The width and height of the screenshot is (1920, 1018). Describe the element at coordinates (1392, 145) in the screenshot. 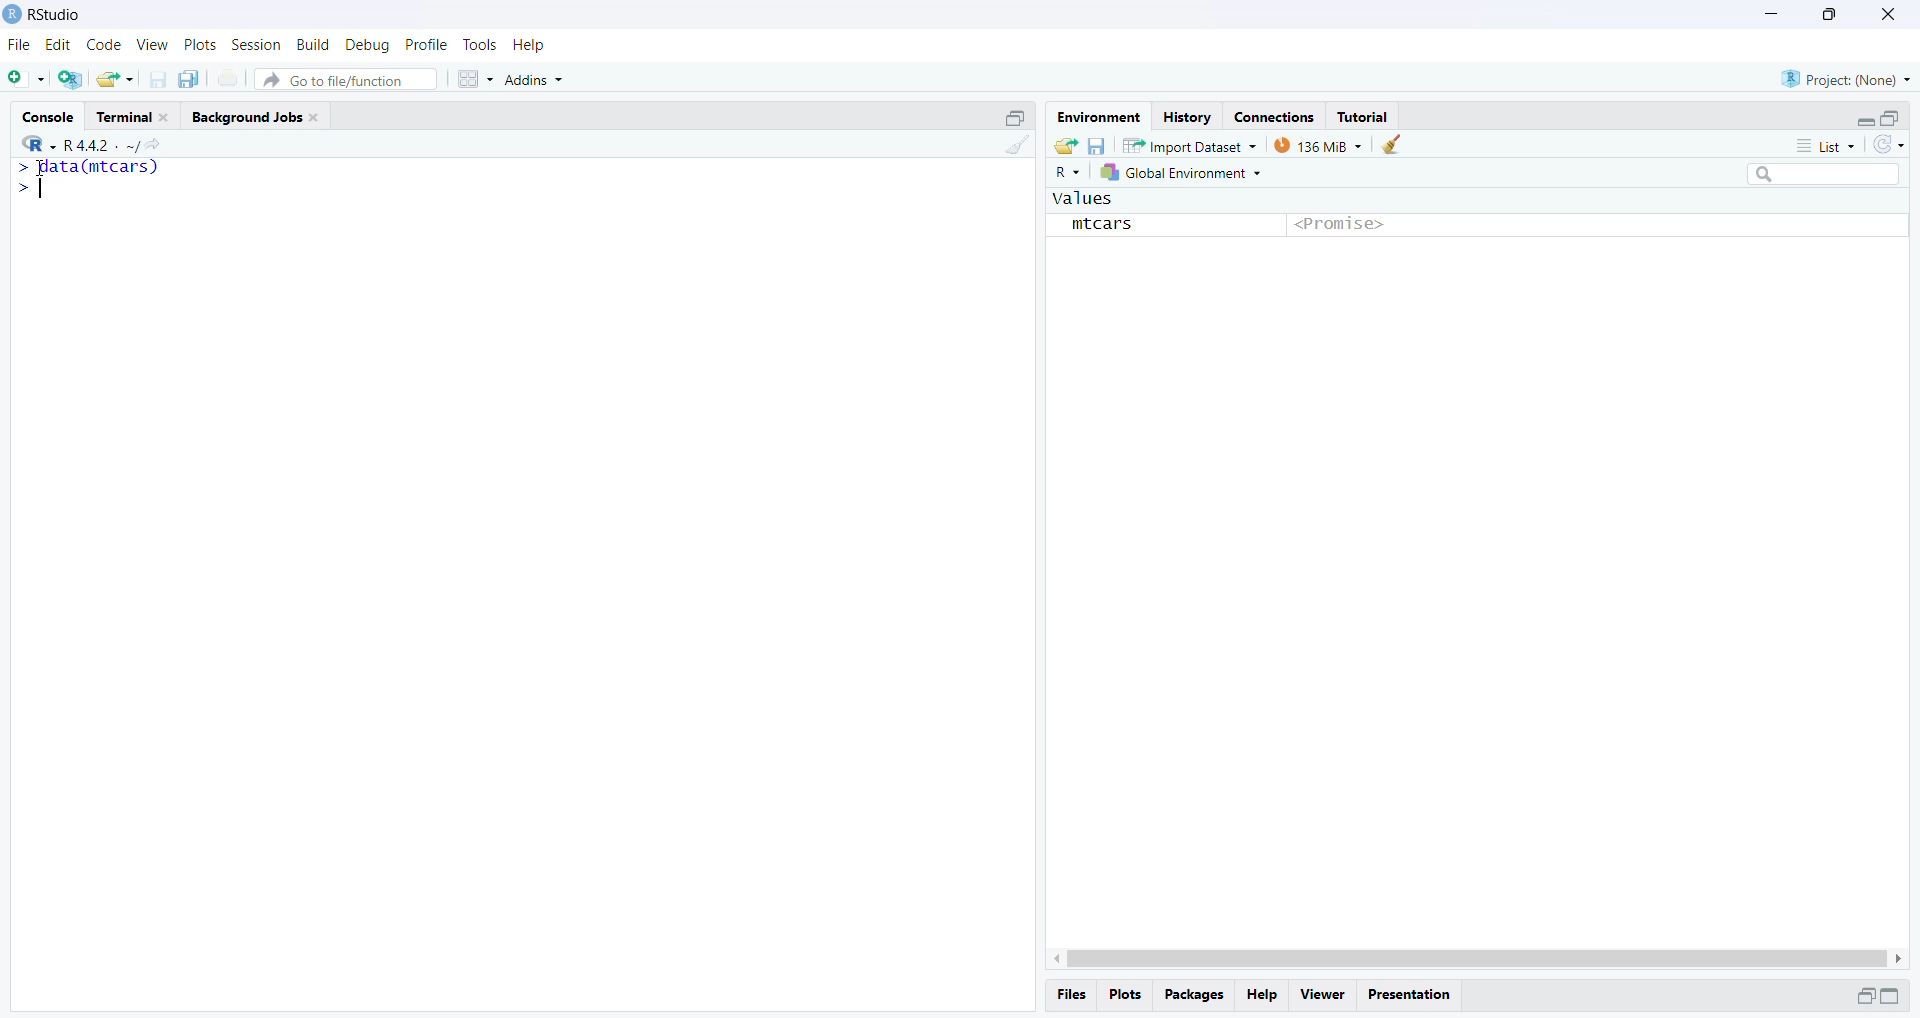

I see `Clear console (Ctrl +L)` at that location.